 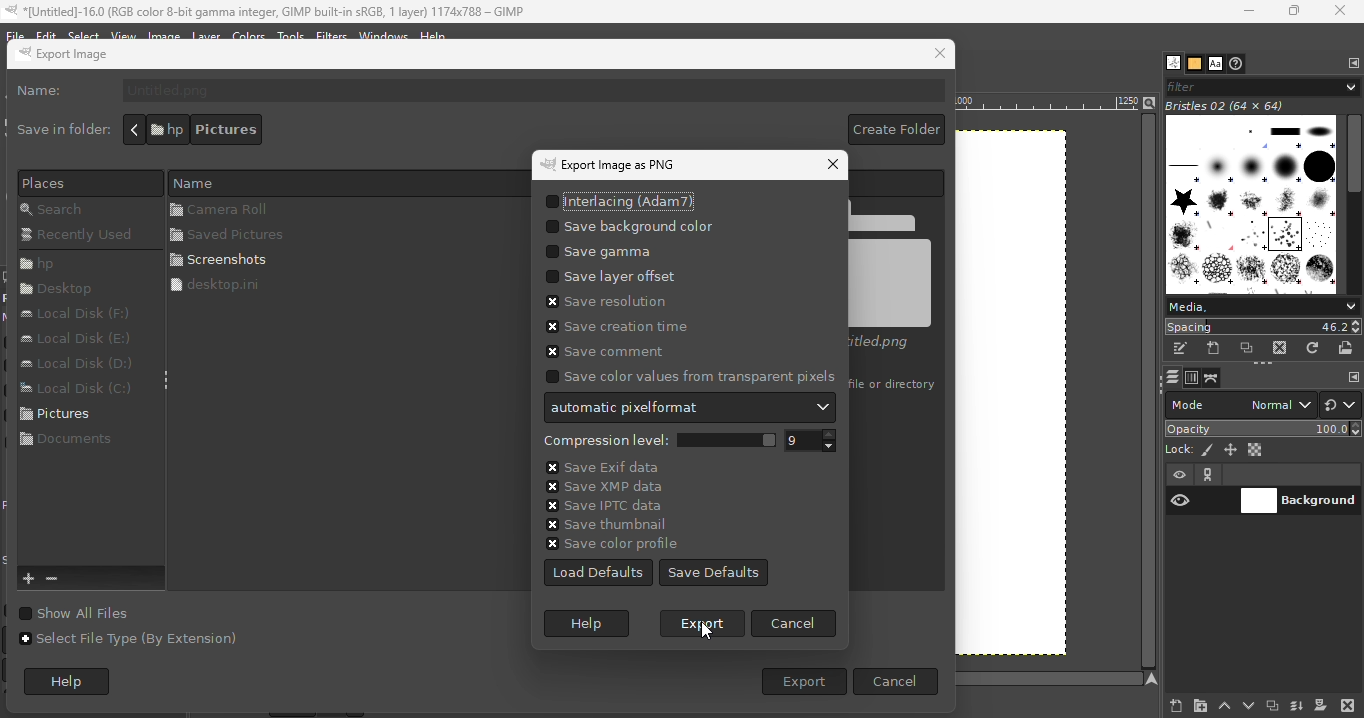 I want to click on Configure this brush, so click(x=1354, y=377).